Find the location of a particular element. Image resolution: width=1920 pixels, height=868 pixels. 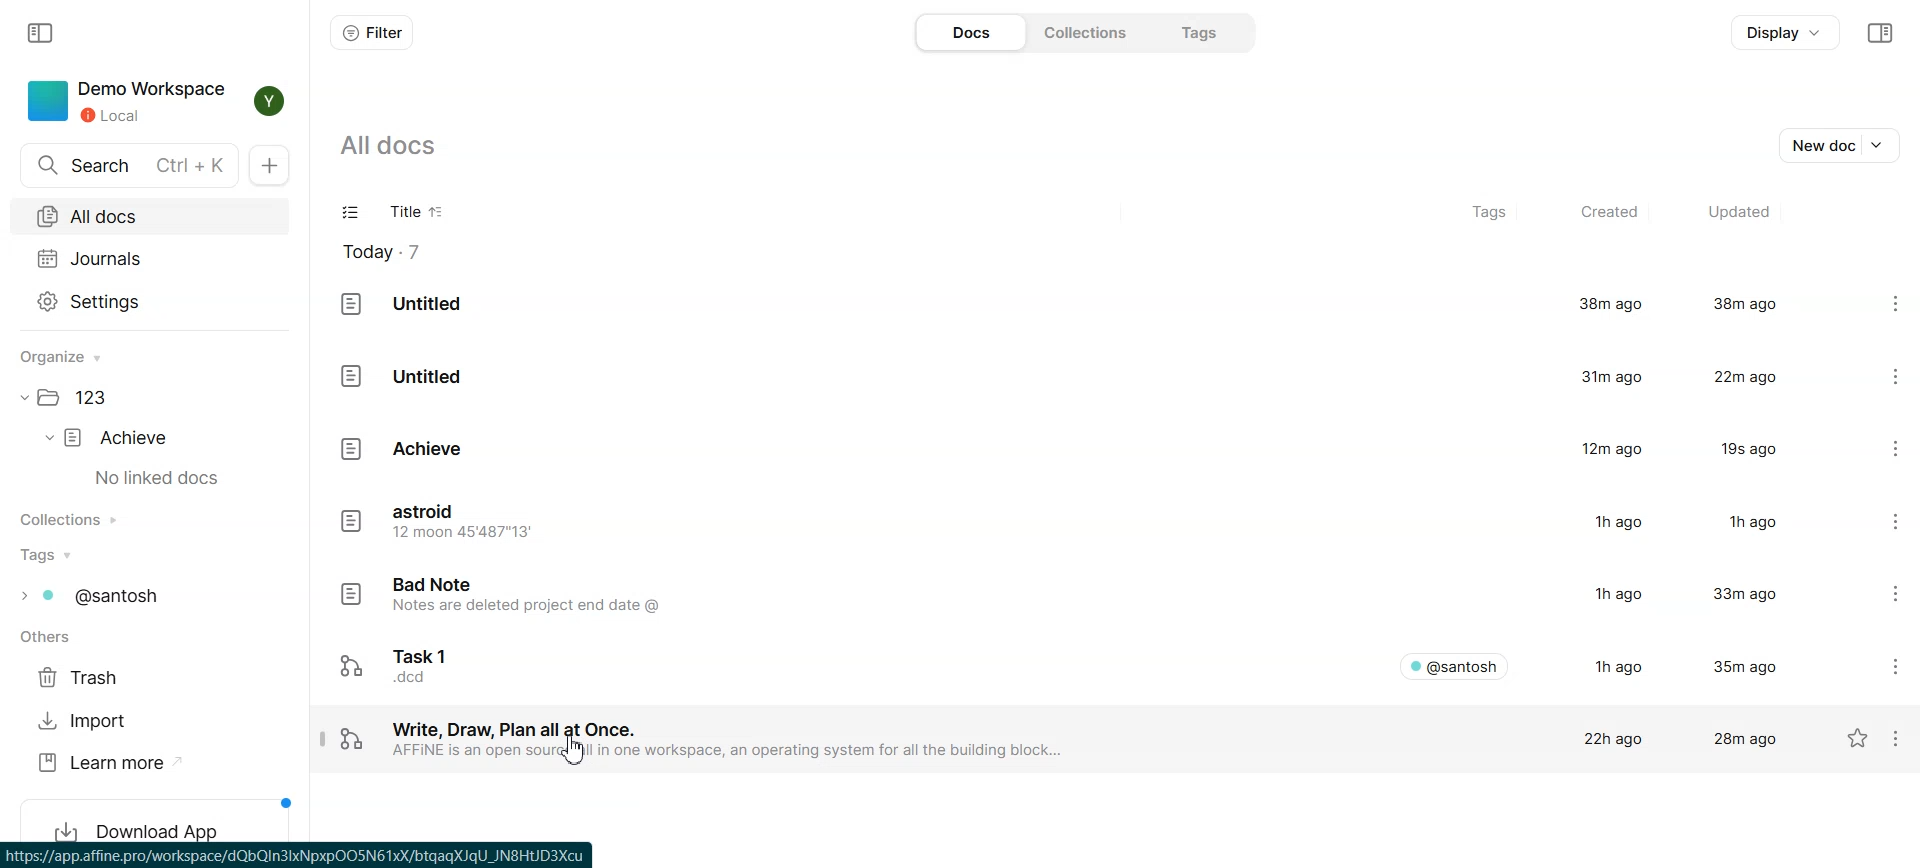

Tags is located at coordinates (1492, 214).